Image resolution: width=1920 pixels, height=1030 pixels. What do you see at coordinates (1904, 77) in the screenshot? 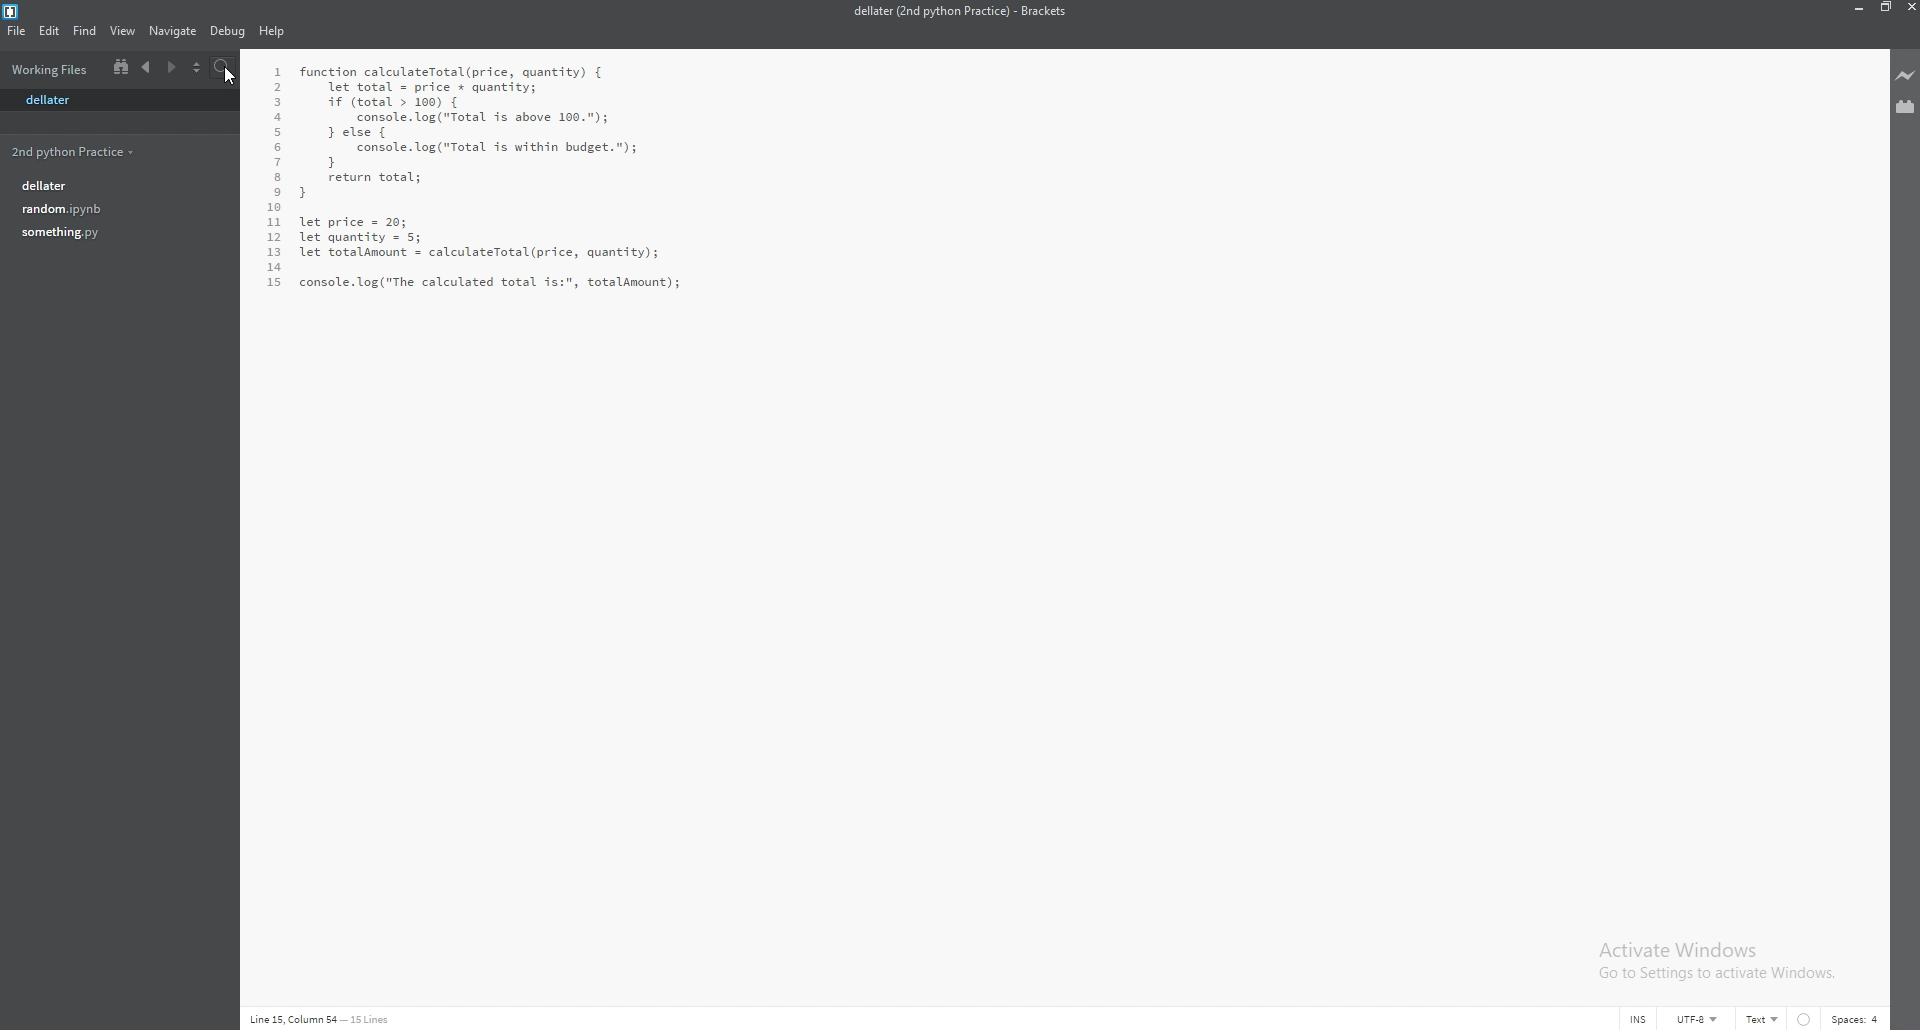
I see `live preview` at bounding box center [1904, 77].